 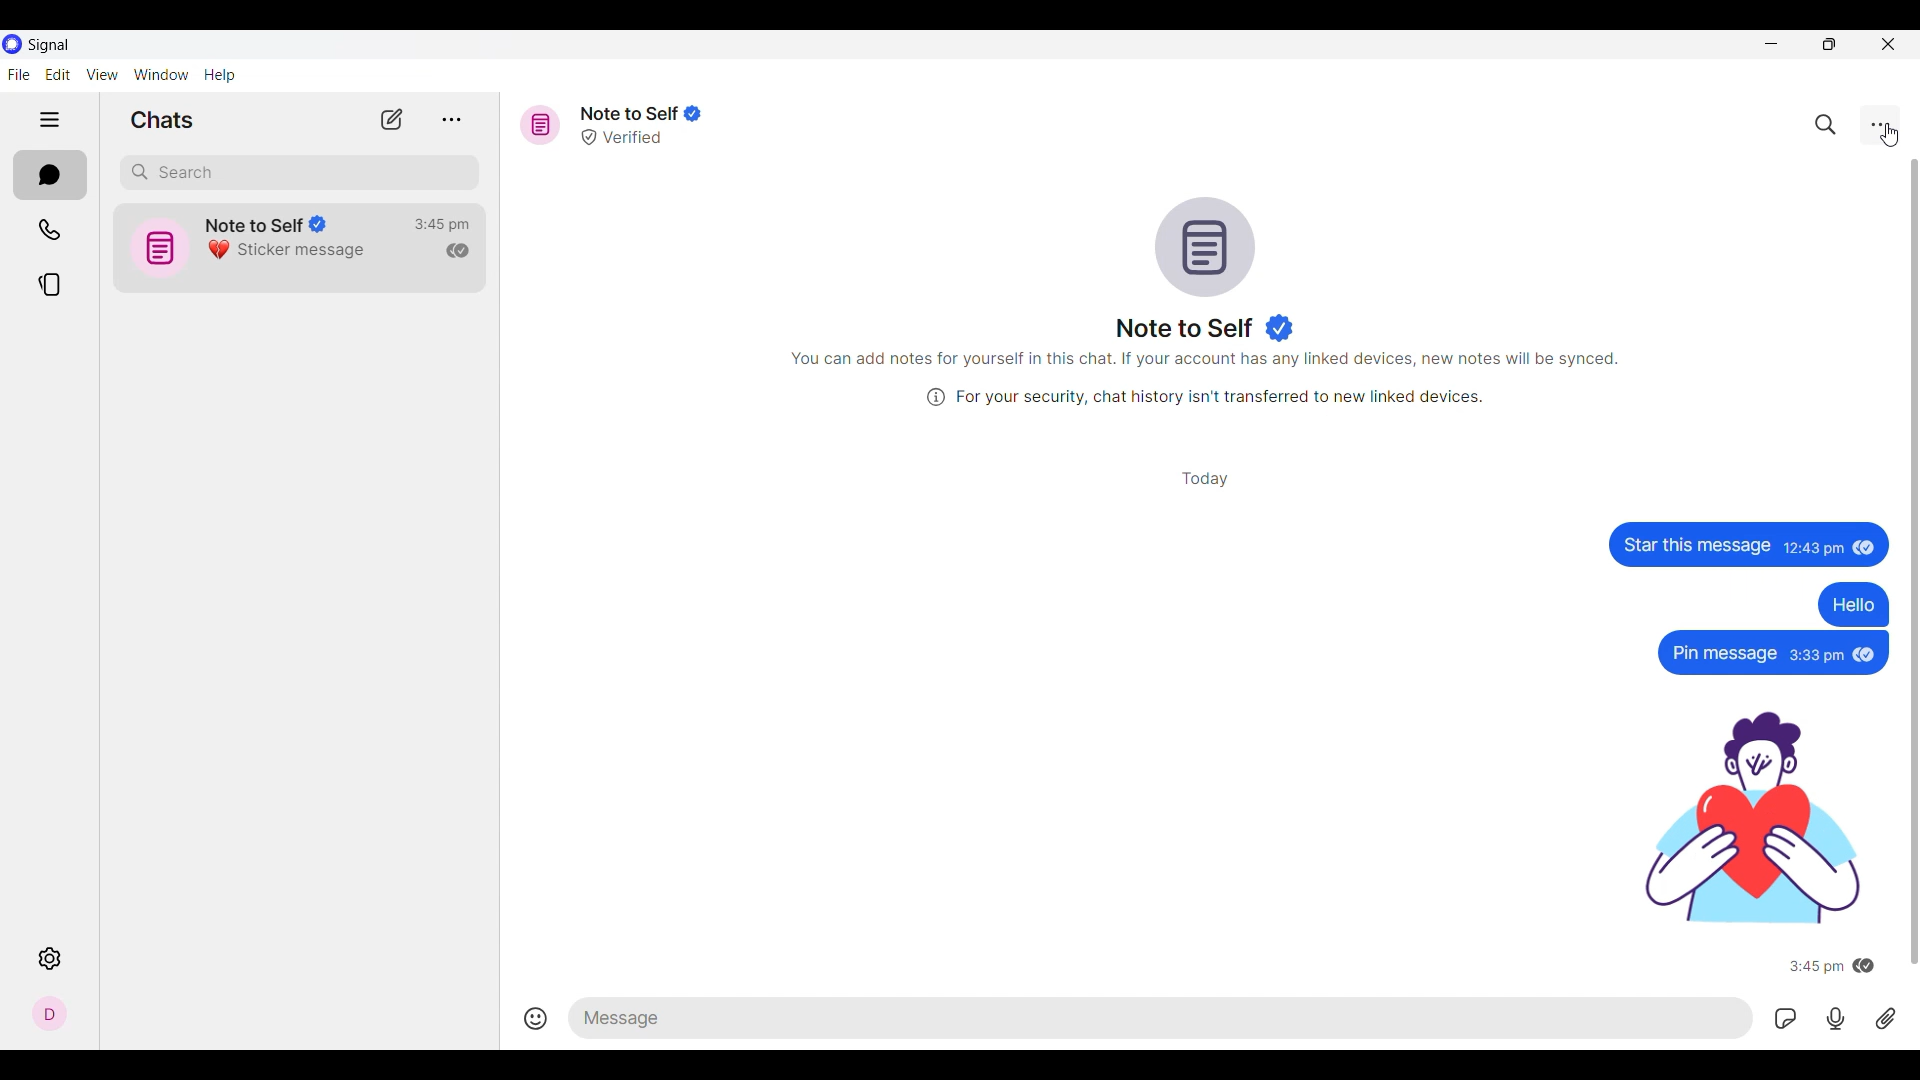 What do you see at coordinates (1770, 43) in the screenshot?
I see `Minimize` at bounding box center [1770, 43].